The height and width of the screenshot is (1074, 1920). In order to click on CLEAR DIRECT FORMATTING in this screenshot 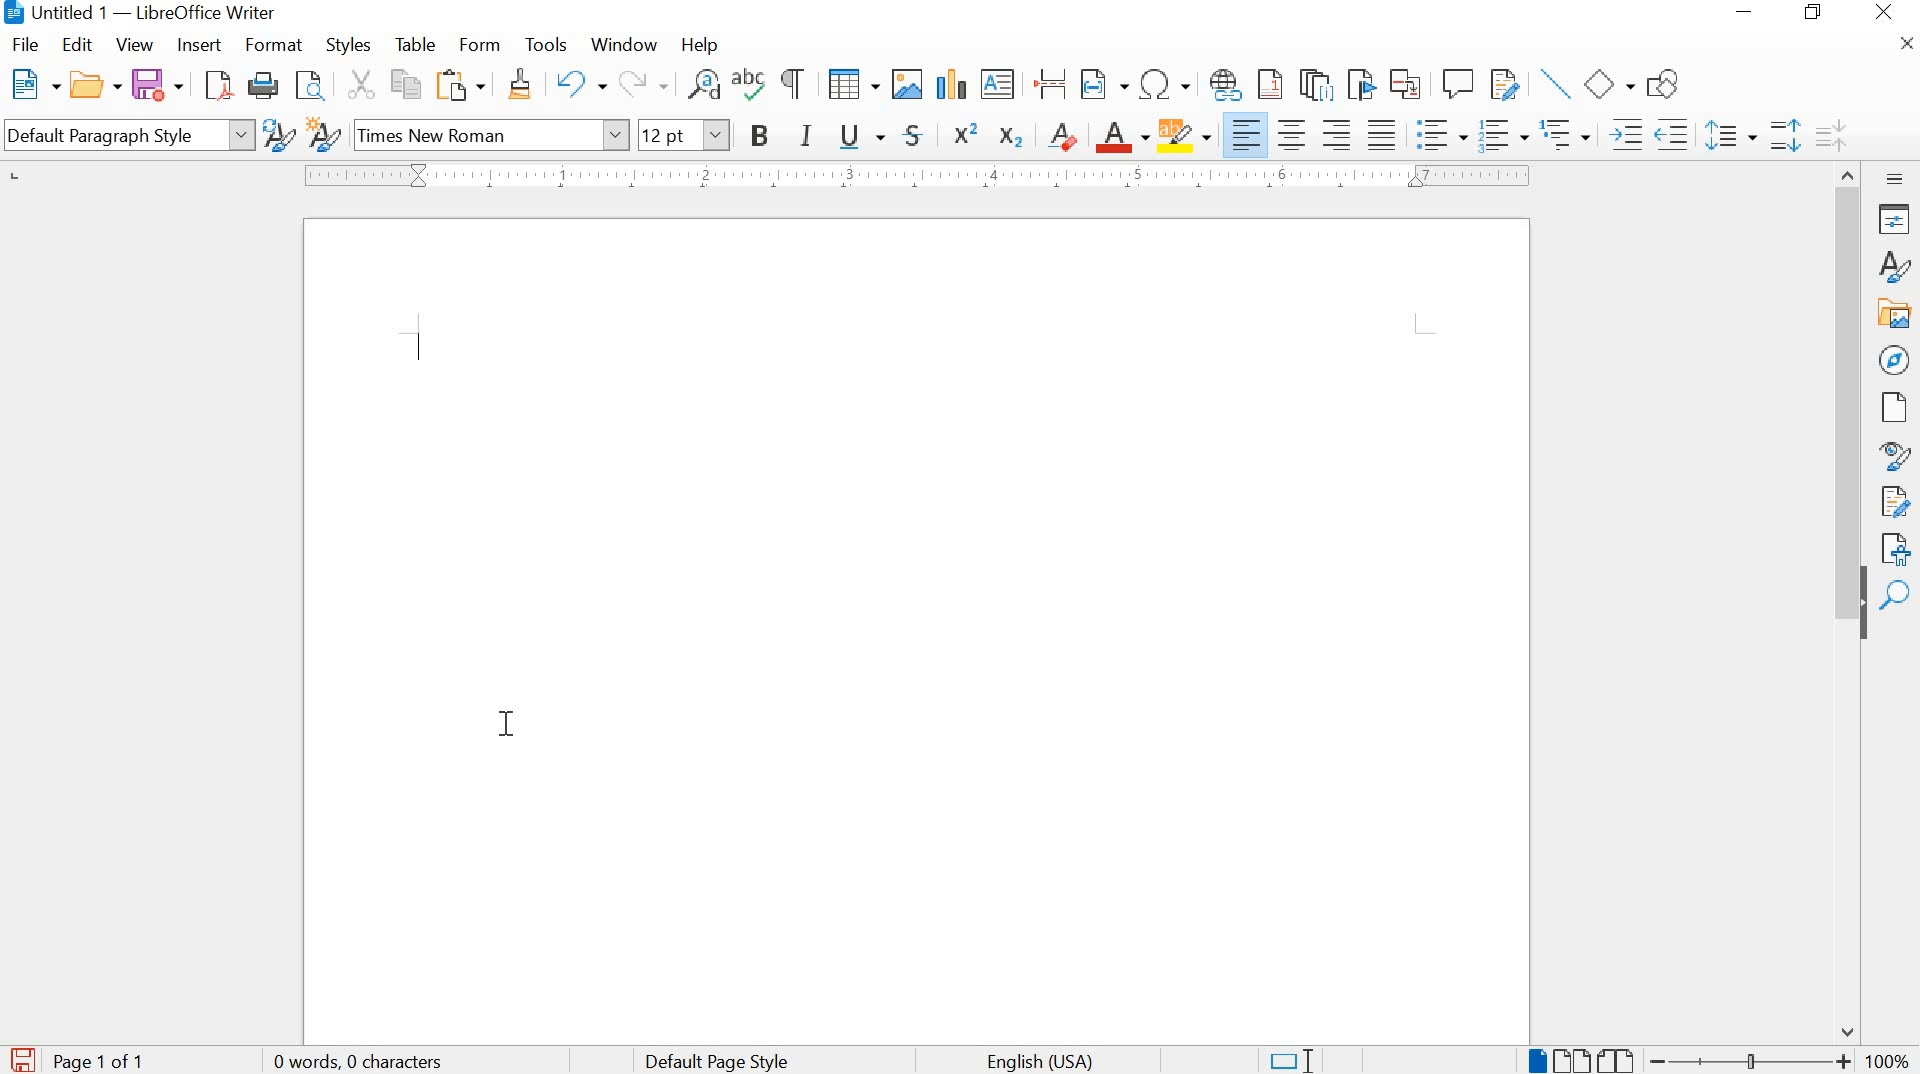, I will do `click(1062, 137)`.